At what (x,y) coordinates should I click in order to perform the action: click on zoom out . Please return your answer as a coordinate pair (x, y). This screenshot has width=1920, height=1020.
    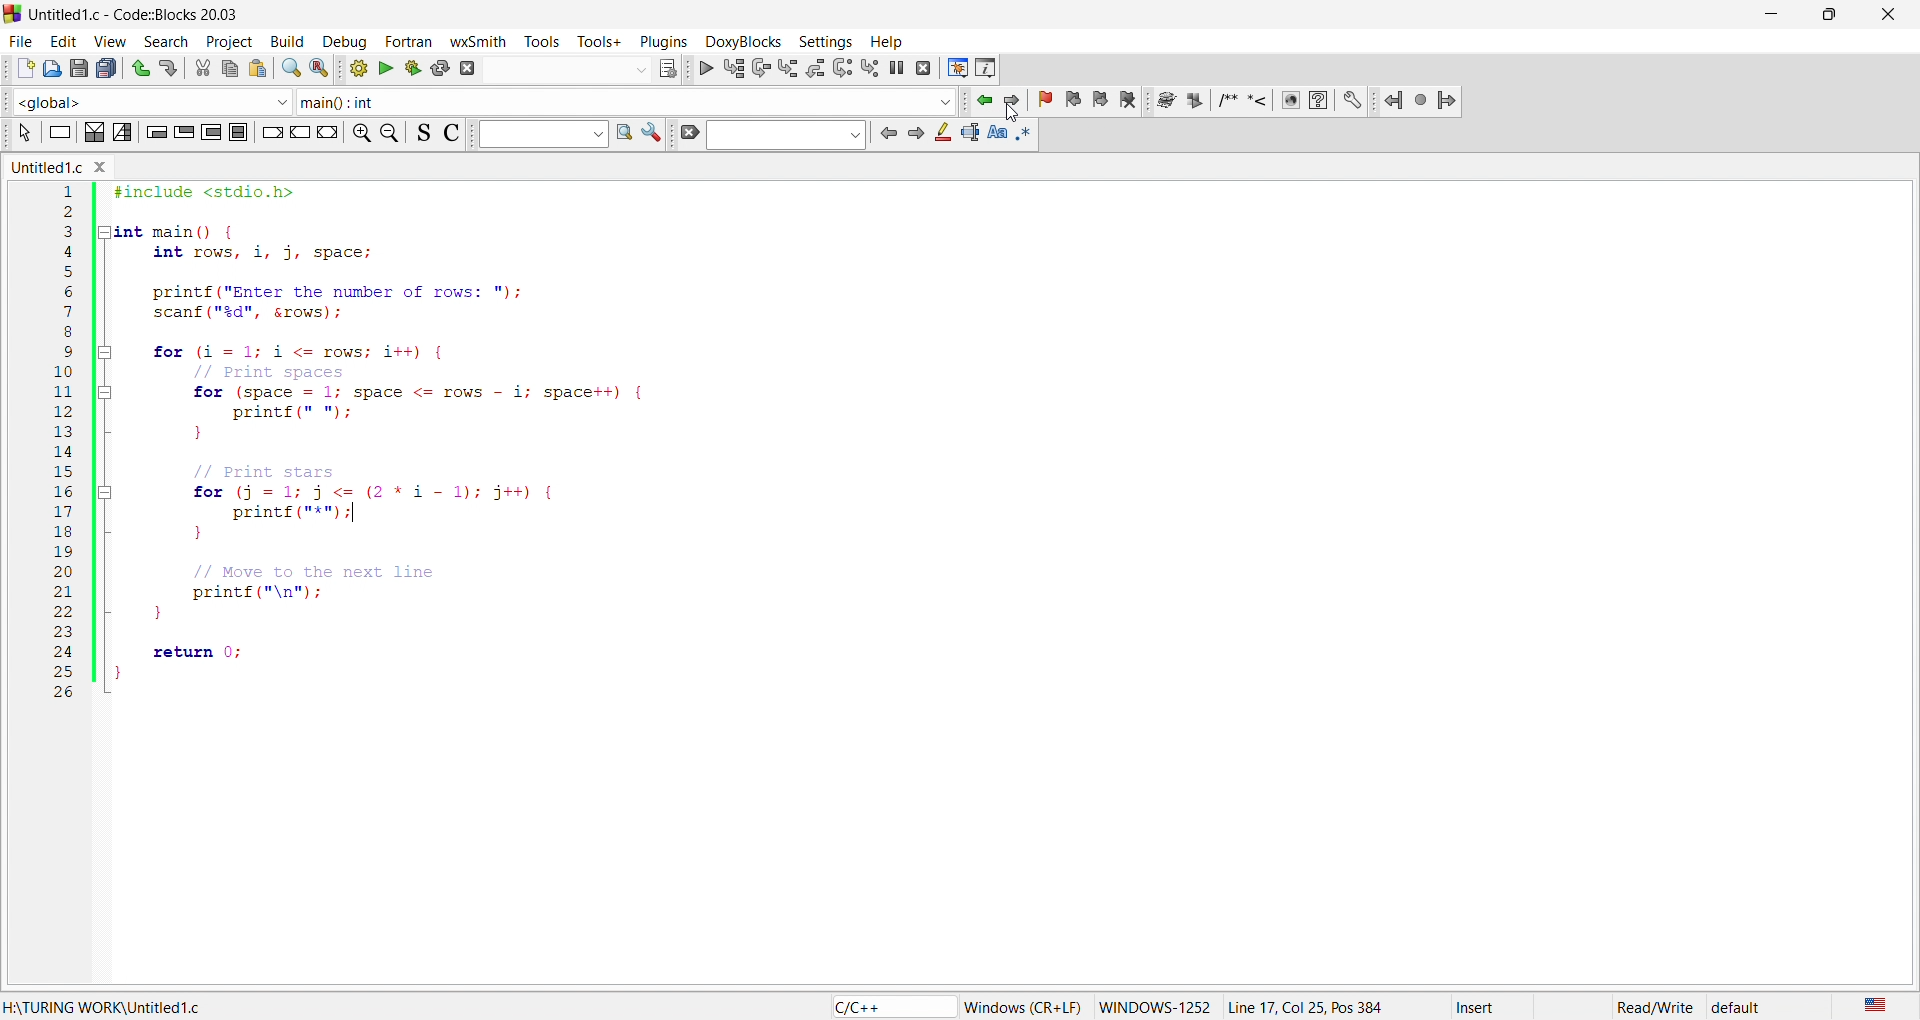
    Looking at the image, I should click on (392, 133).